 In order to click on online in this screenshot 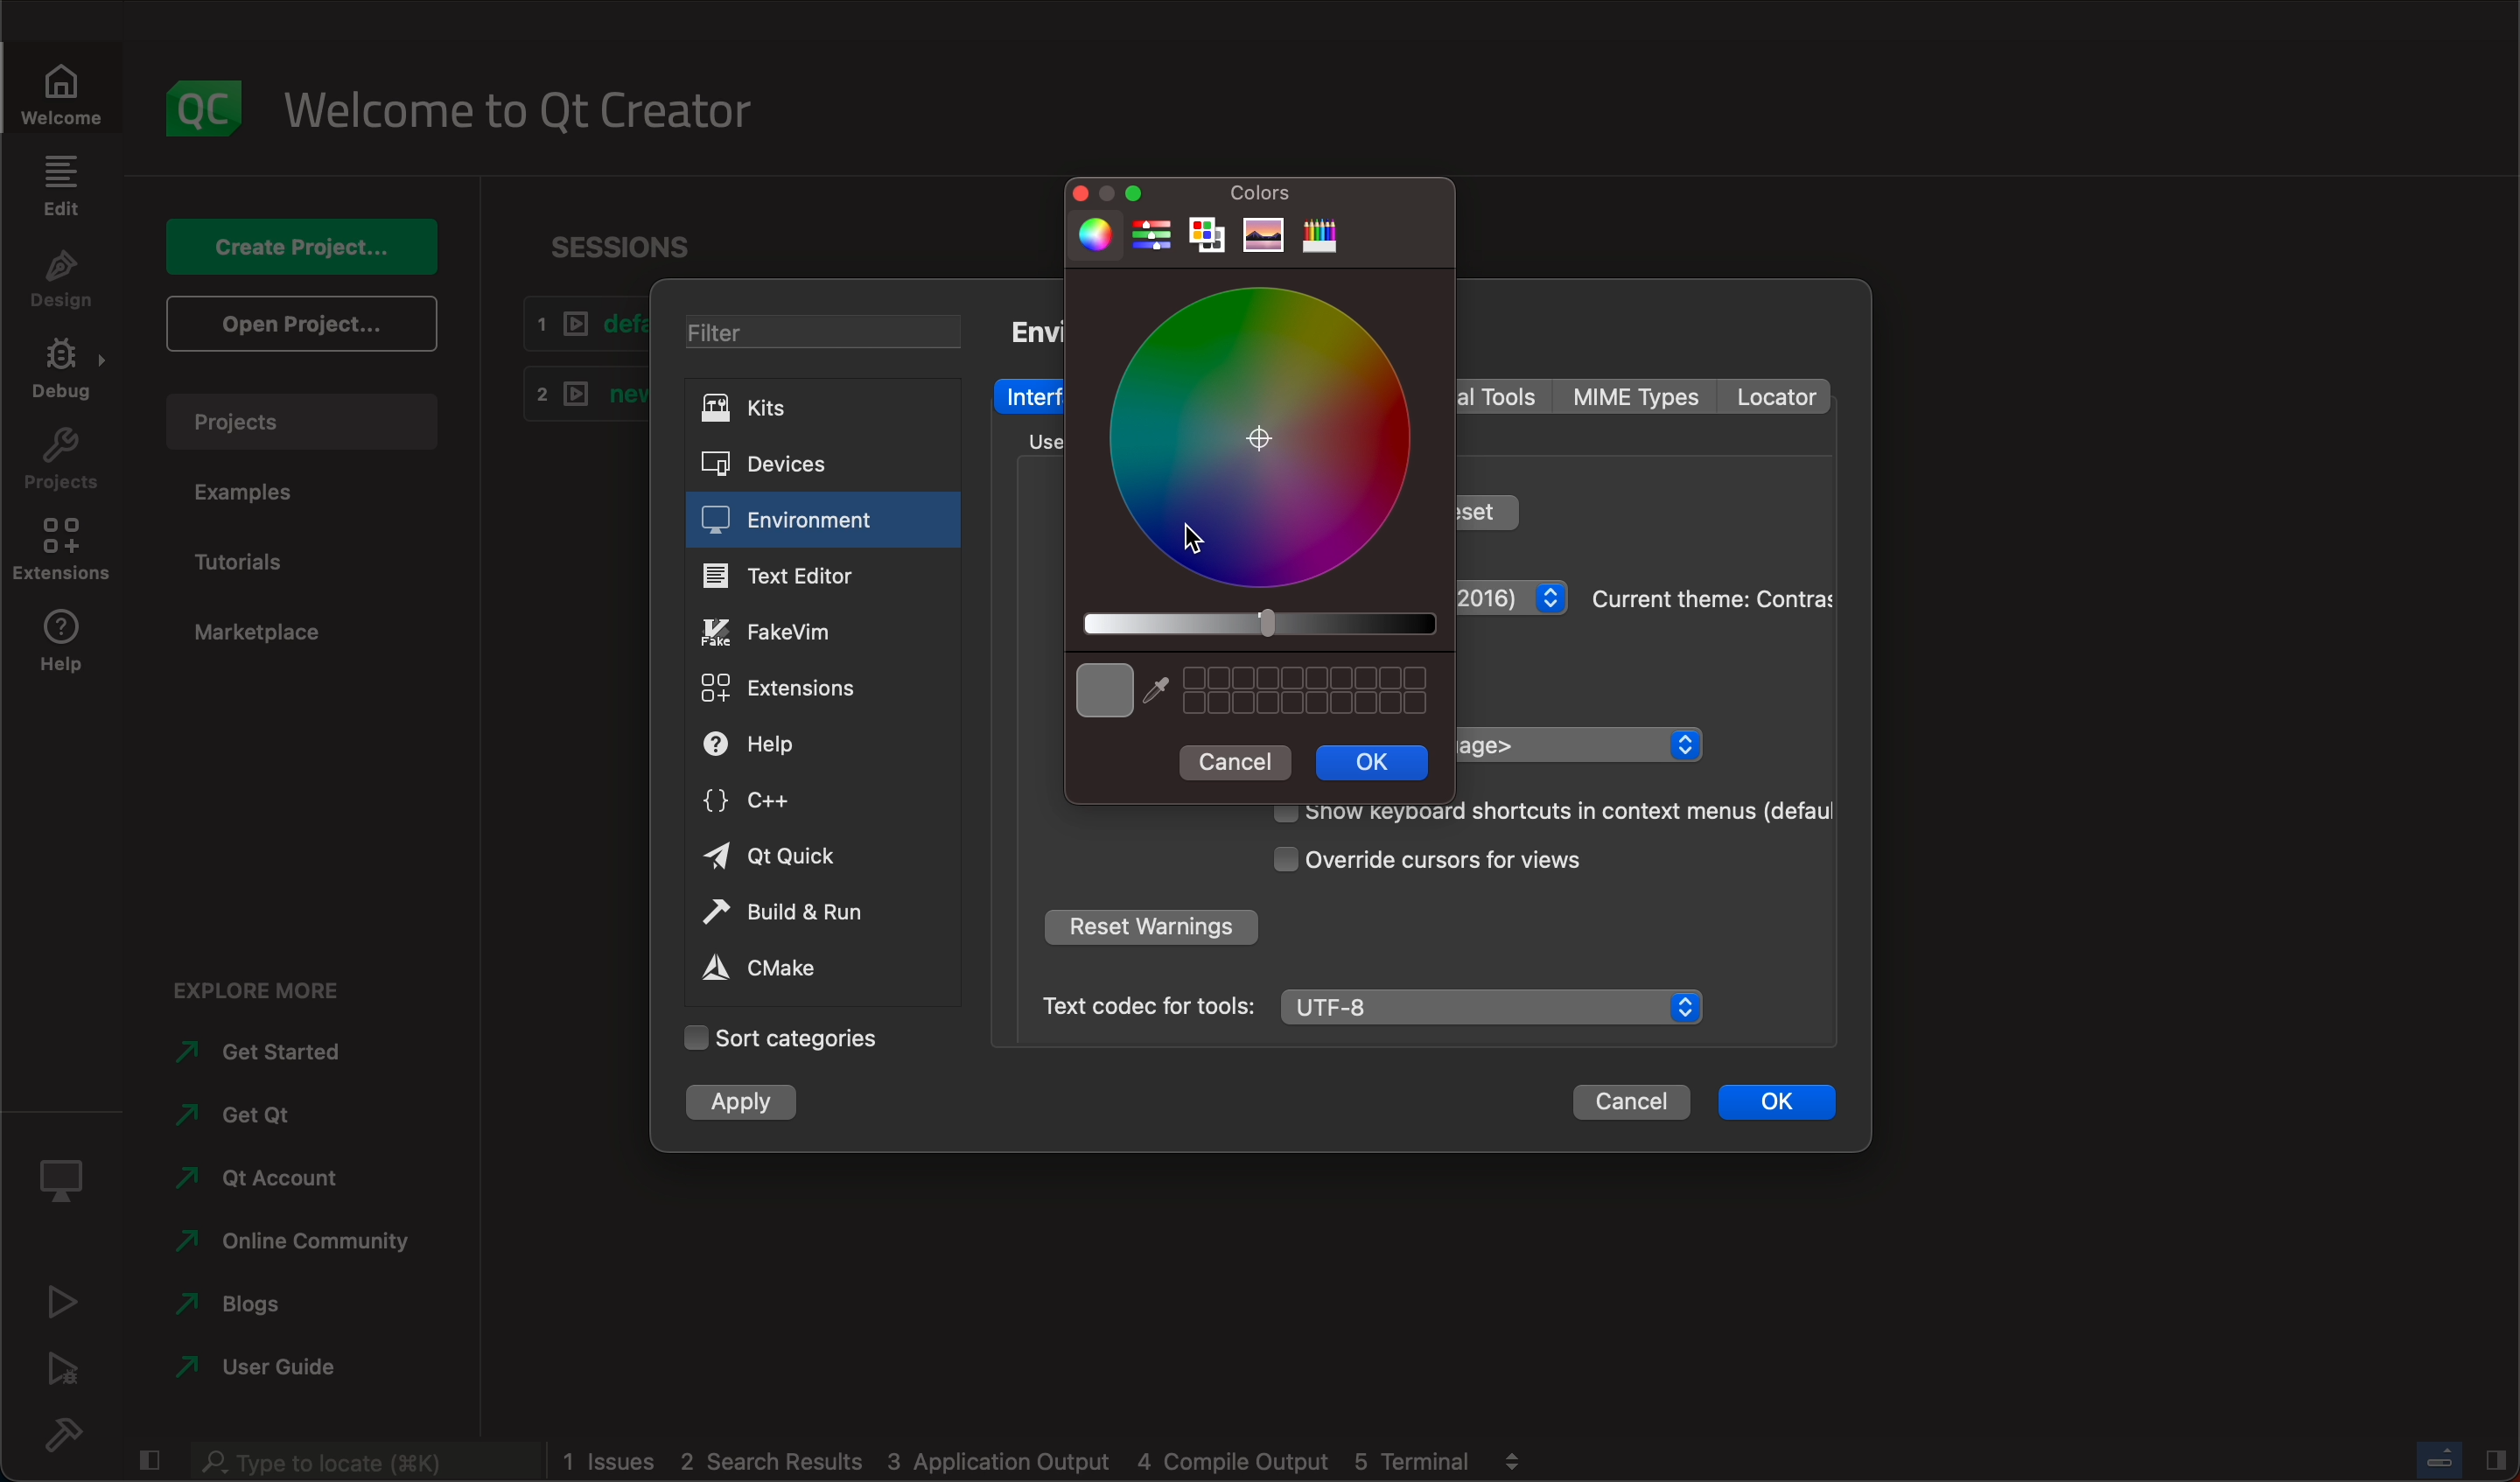, I will do `click(297, 1237)`.